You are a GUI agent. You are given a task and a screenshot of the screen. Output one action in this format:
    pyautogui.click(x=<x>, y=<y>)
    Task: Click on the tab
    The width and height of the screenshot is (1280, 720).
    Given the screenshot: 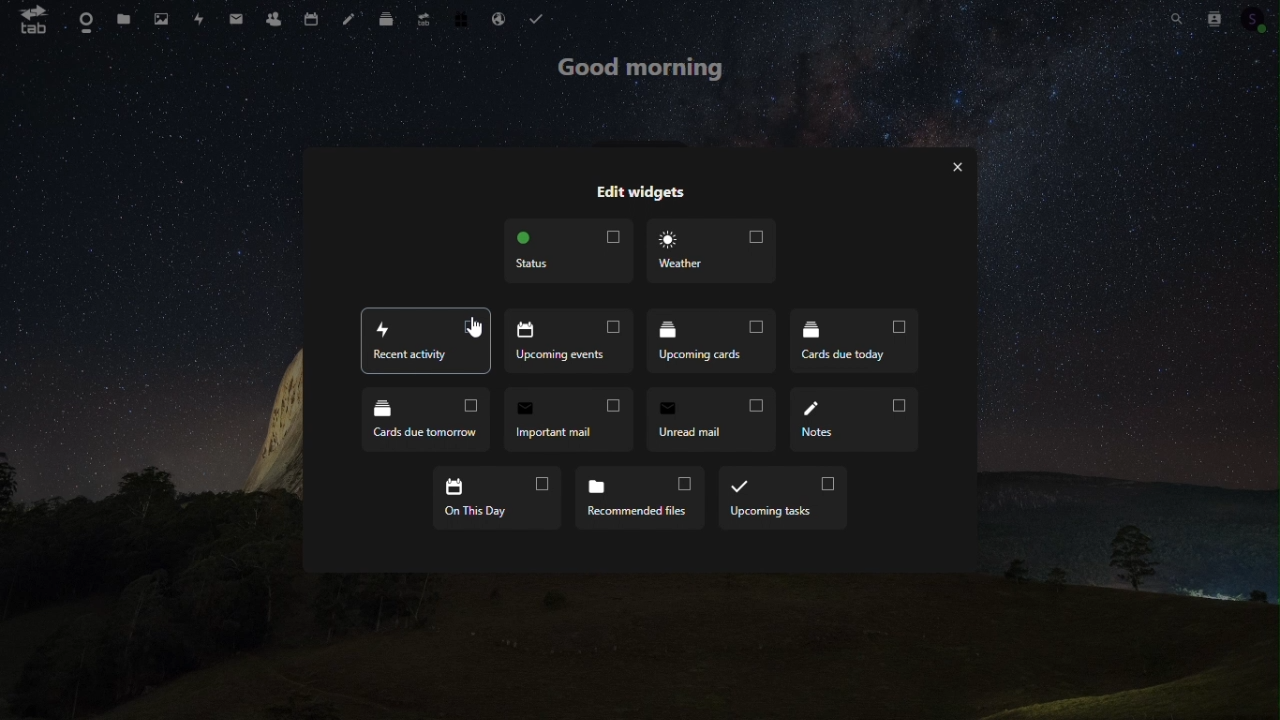 What is the action you would take?
    pyautogui.click(x=27, y=19)
    